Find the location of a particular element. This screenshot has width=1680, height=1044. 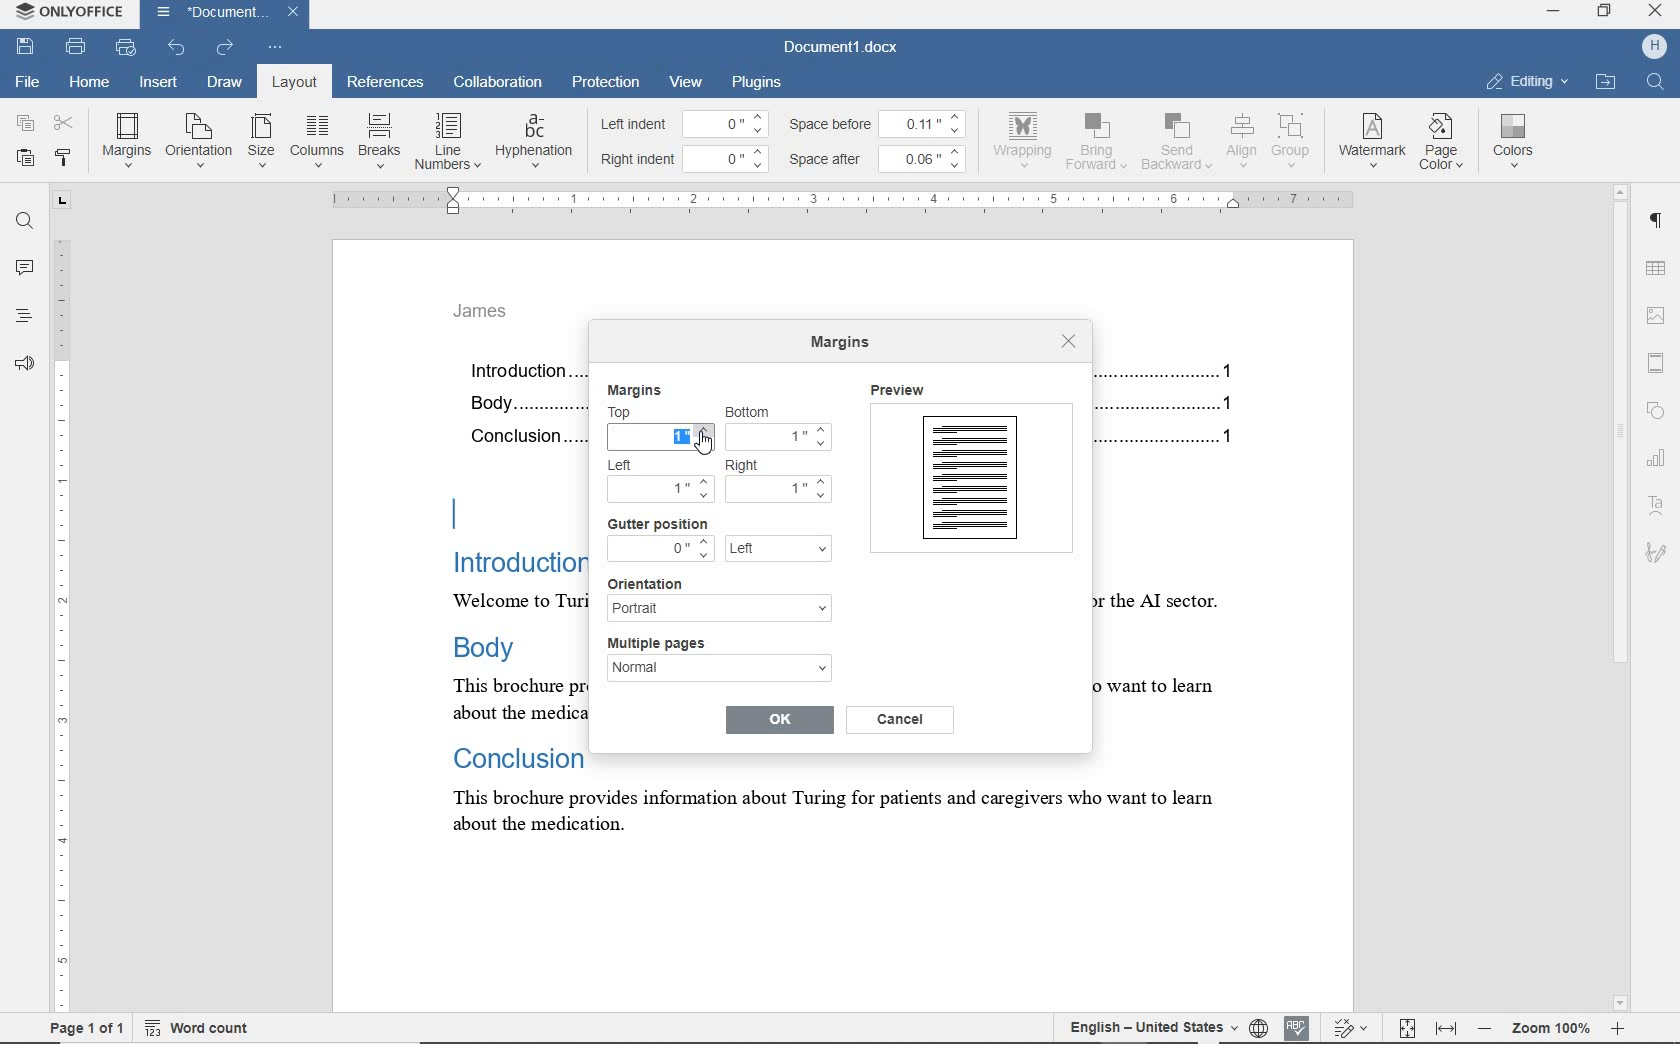

EDITING is located at coordinates (1527, 81).